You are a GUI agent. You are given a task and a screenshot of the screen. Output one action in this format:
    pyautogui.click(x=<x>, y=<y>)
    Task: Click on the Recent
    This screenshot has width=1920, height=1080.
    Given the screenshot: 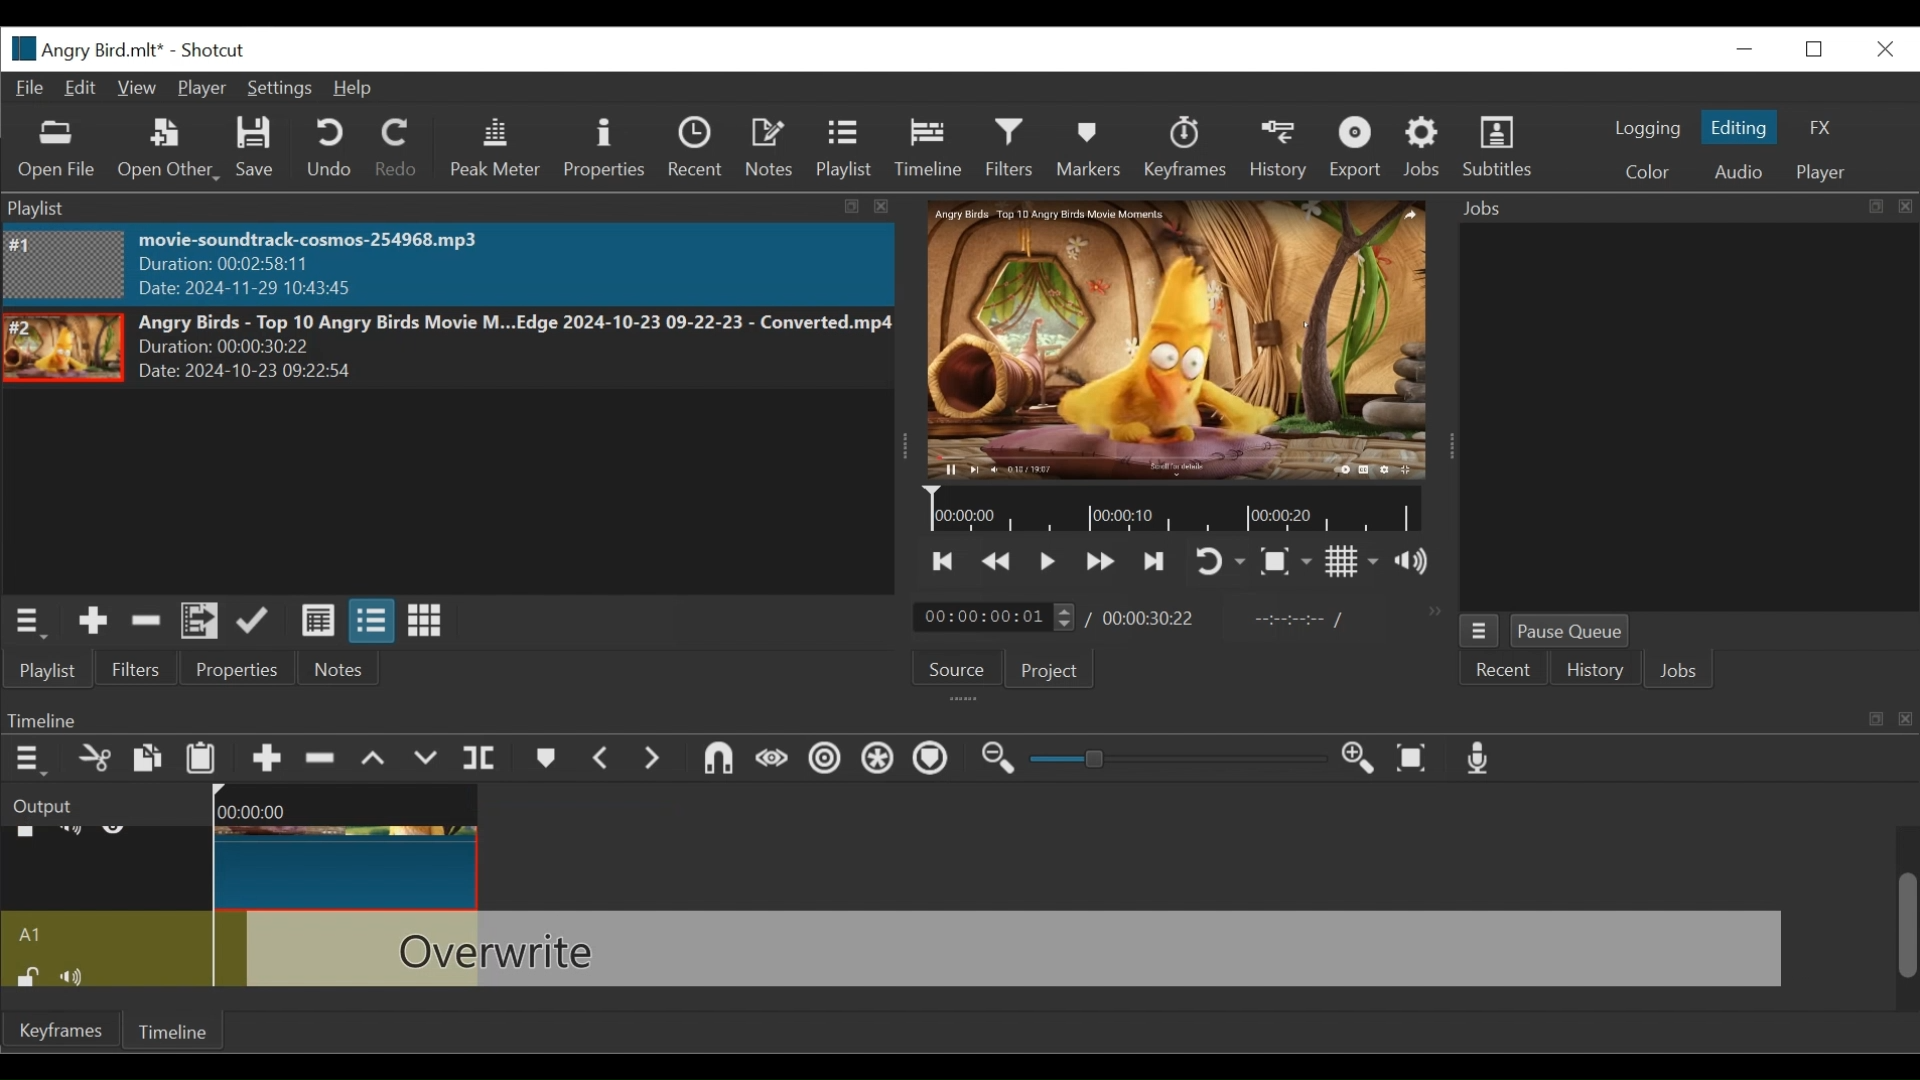 What is the action you would take?
    pyautogui.click(x=695, y=148)
    